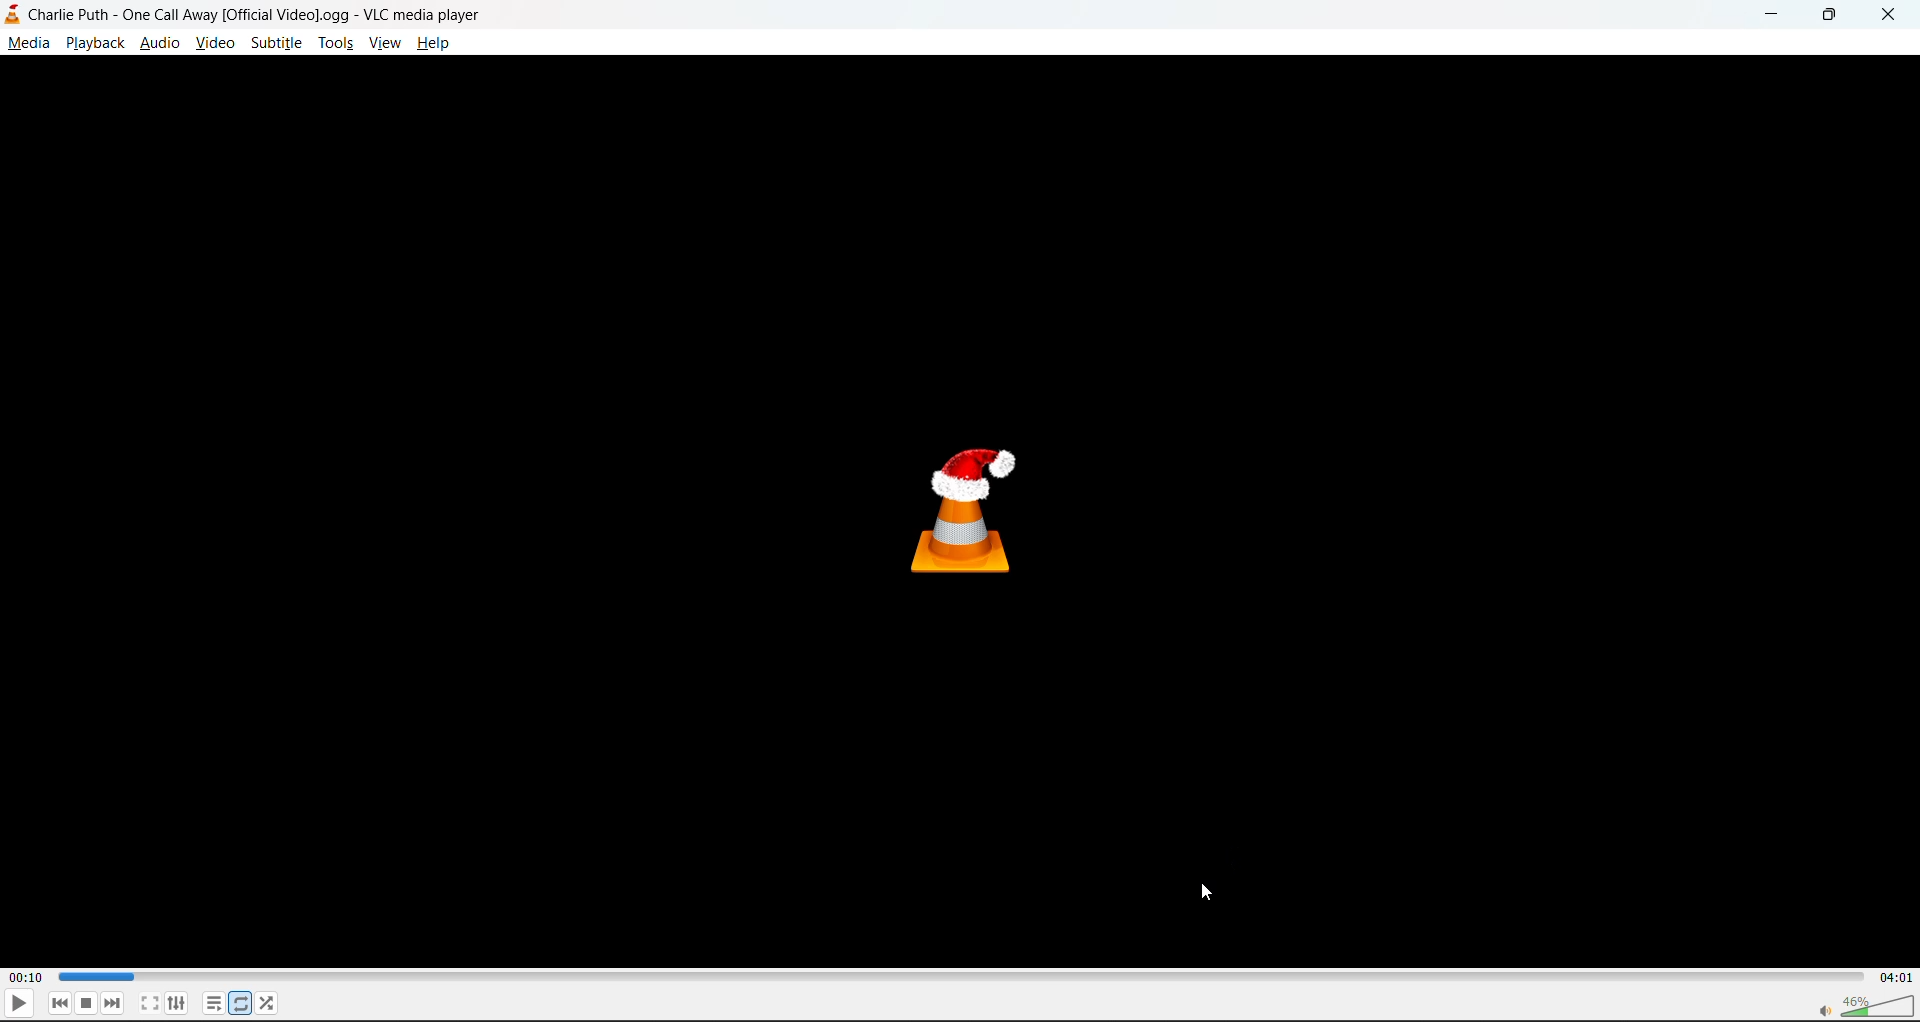 The image size is (1920, 1022). What do you see at coordinates (1207, 893) in the screenshot?
I see `cursor` at bounding box center [1207, 893].